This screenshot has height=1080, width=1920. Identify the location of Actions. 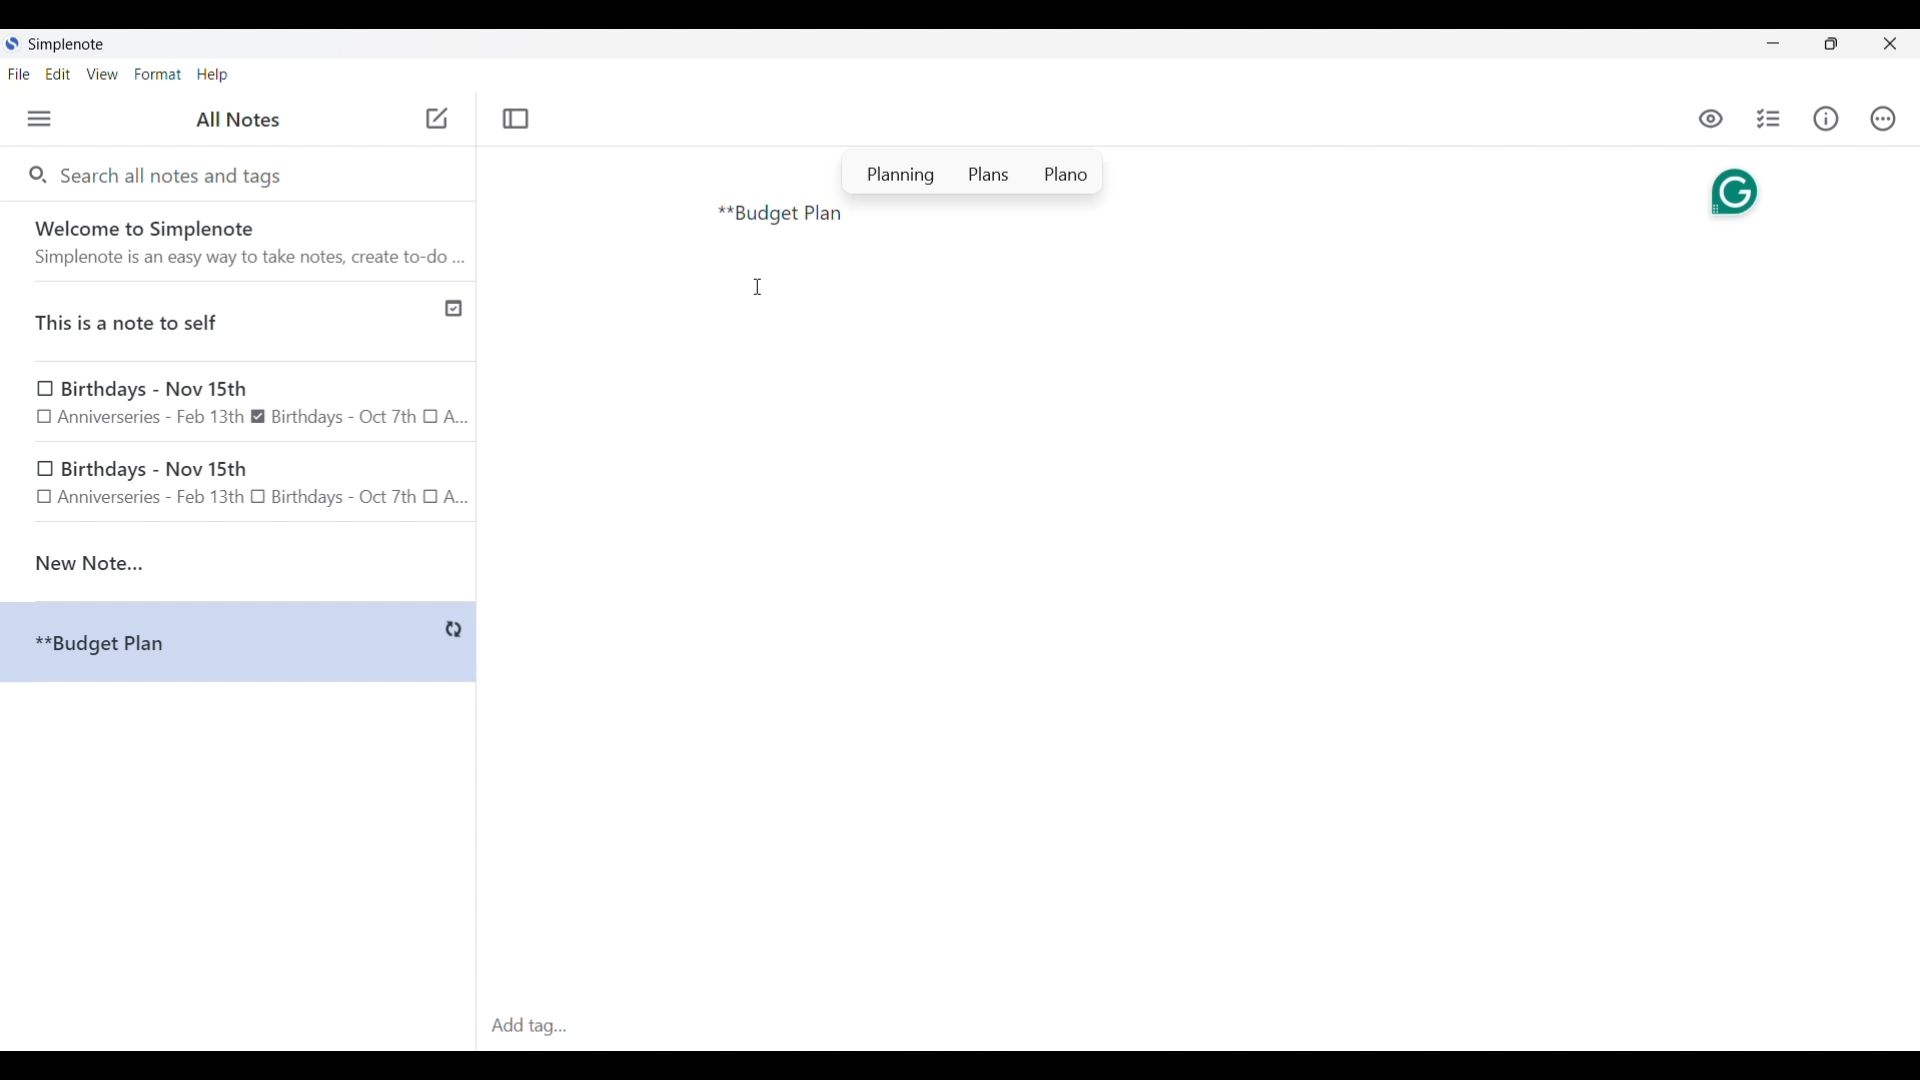
(1882, 119).